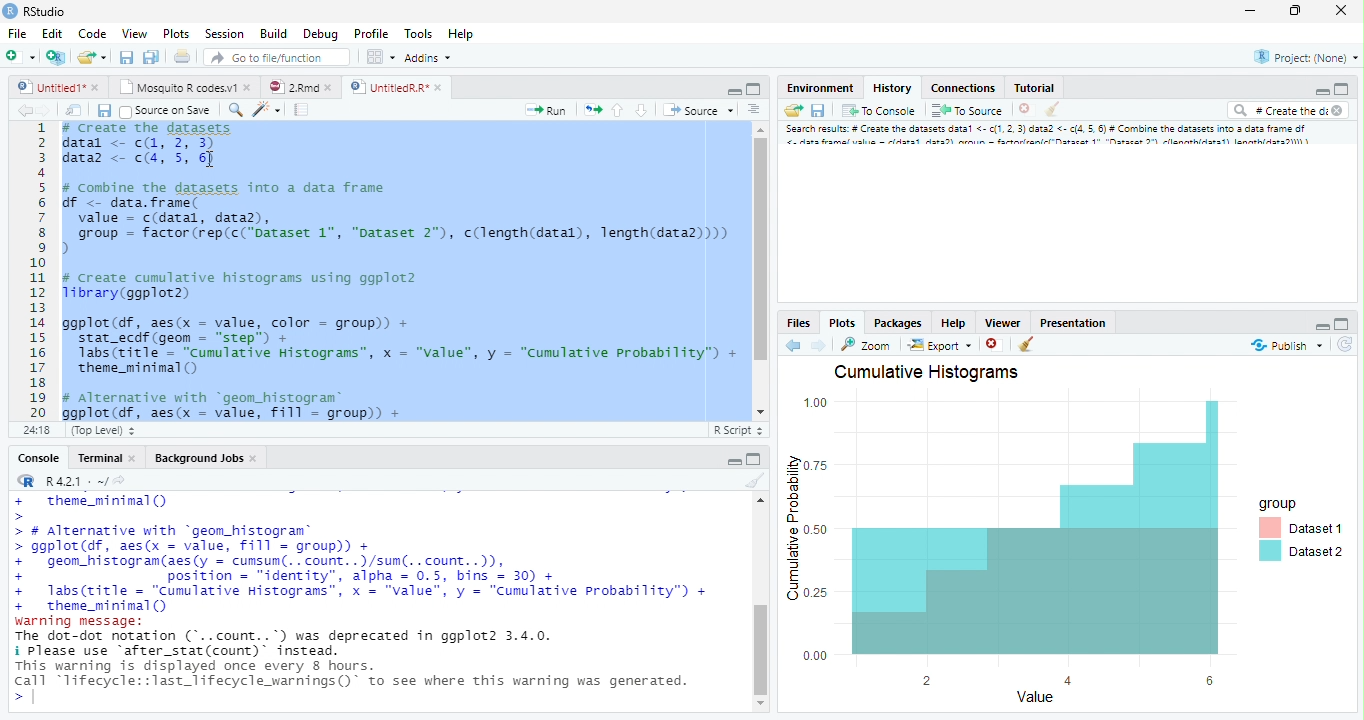  Describe the element at coordinates (1339, 10) in the screenshot. I see `Close` at that location.